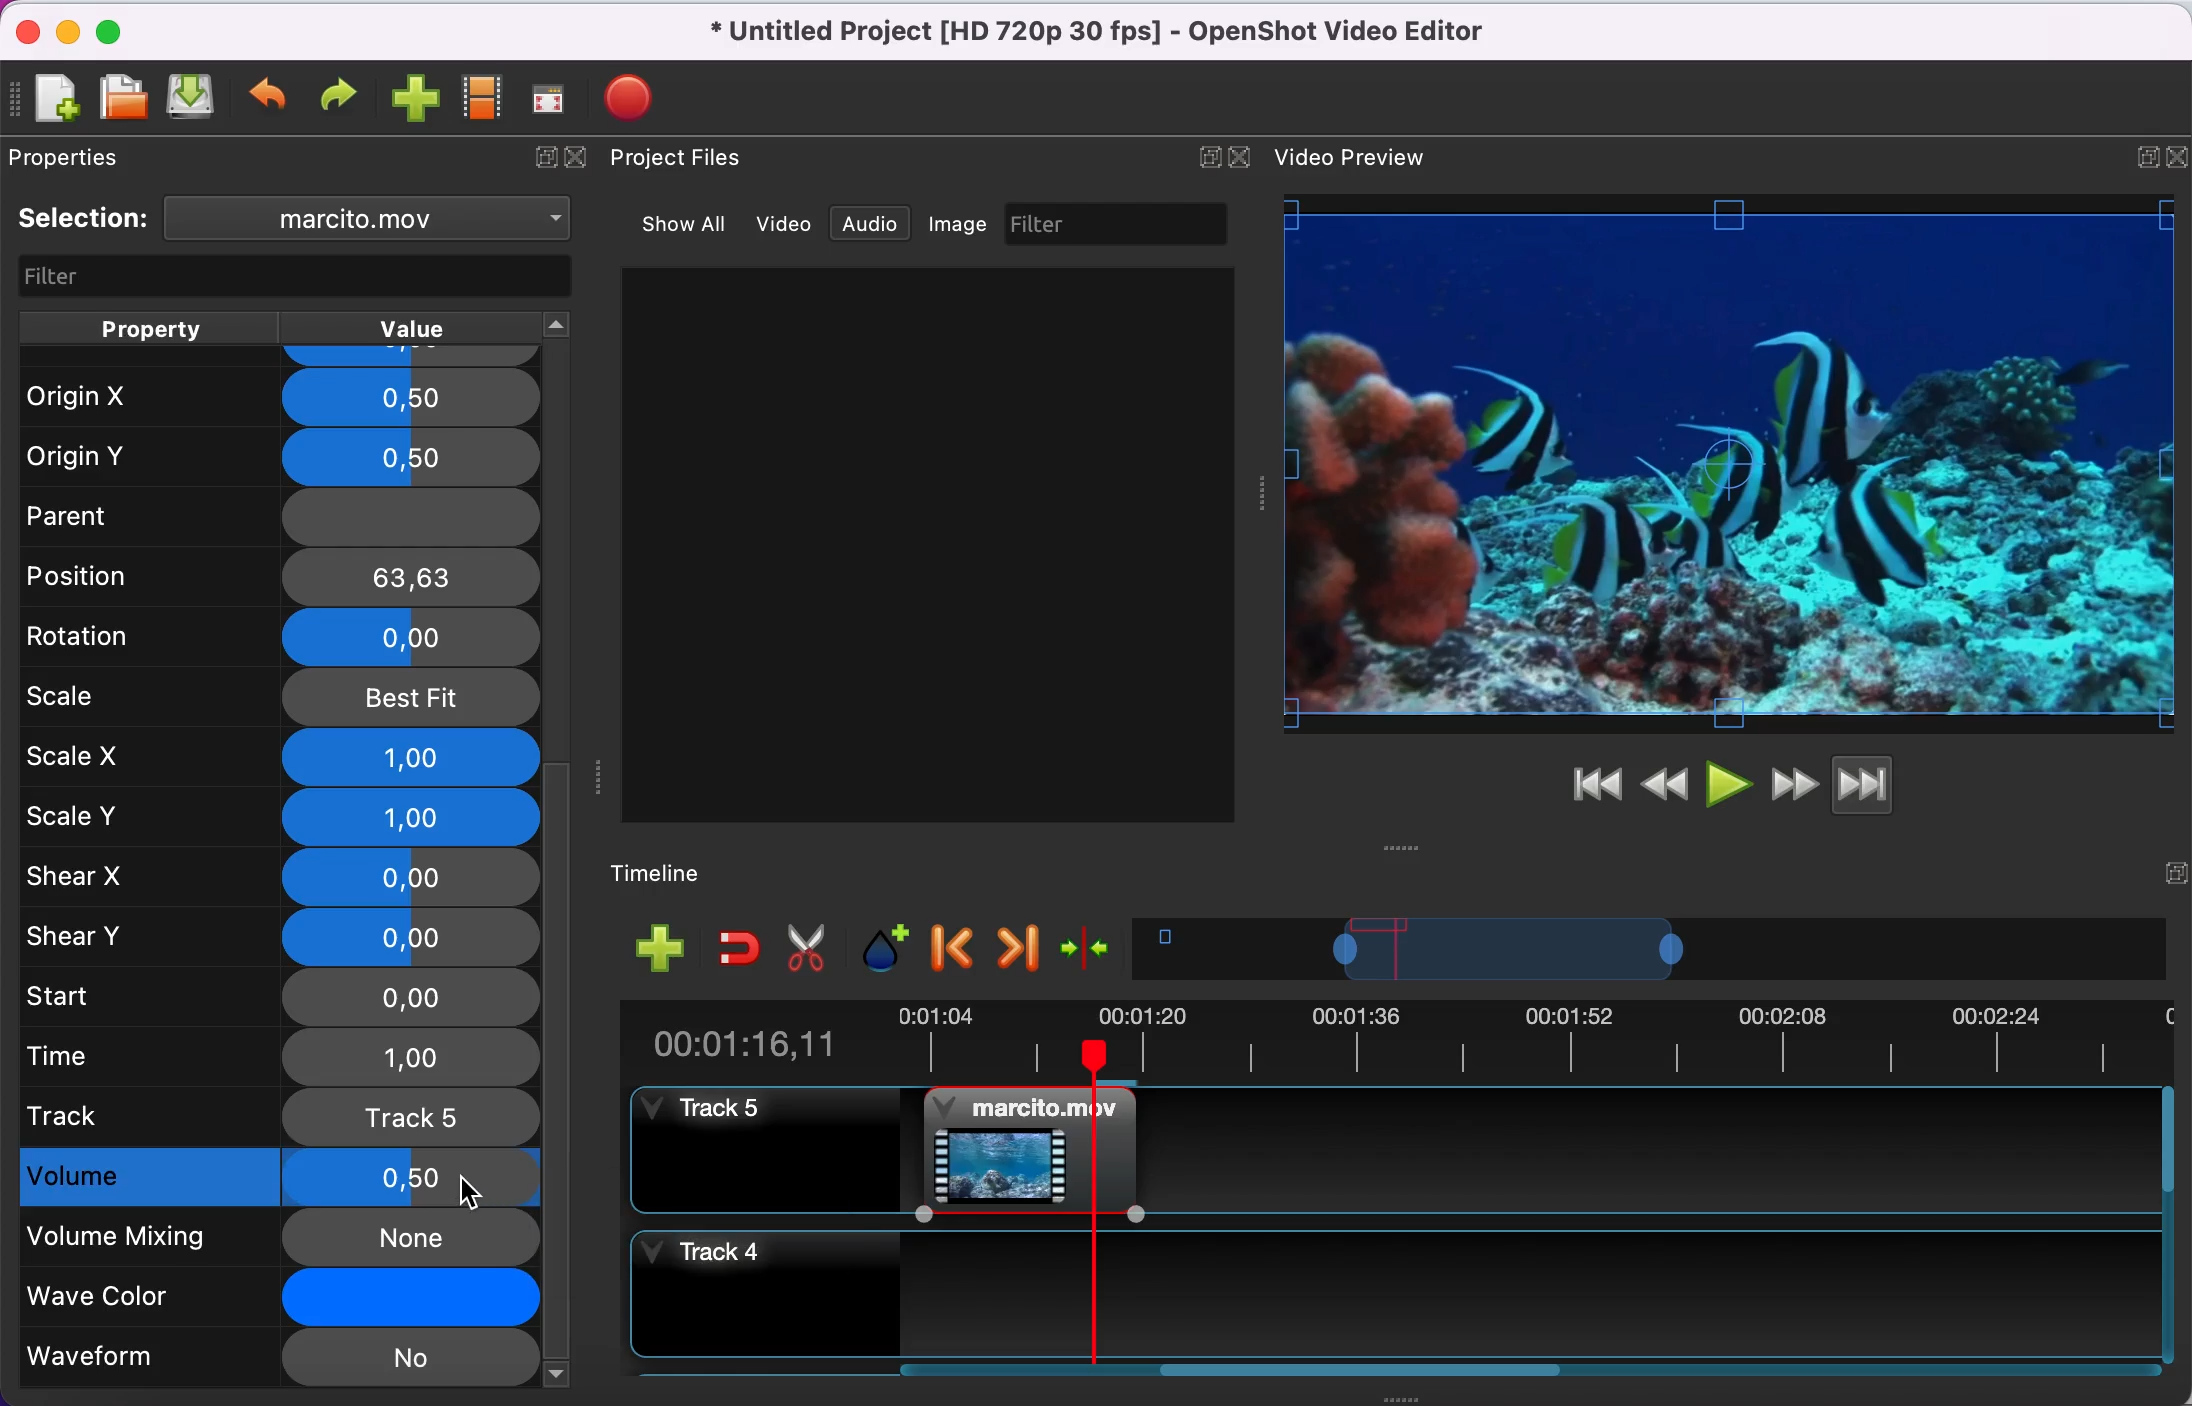 The width and height of the screenshot is (2192, 1406). I want to click on timelime, so click(673, 872).